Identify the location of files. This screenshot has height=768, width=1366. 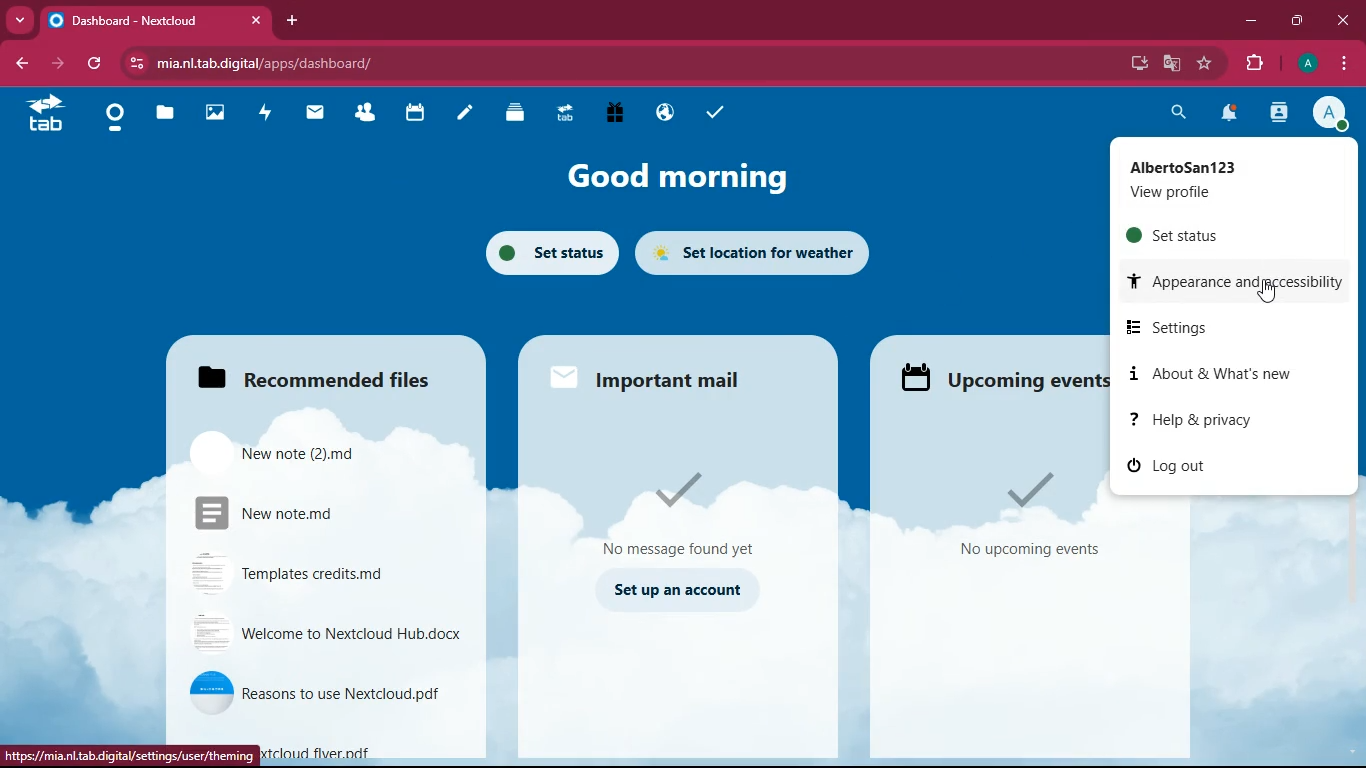
(167, 115).